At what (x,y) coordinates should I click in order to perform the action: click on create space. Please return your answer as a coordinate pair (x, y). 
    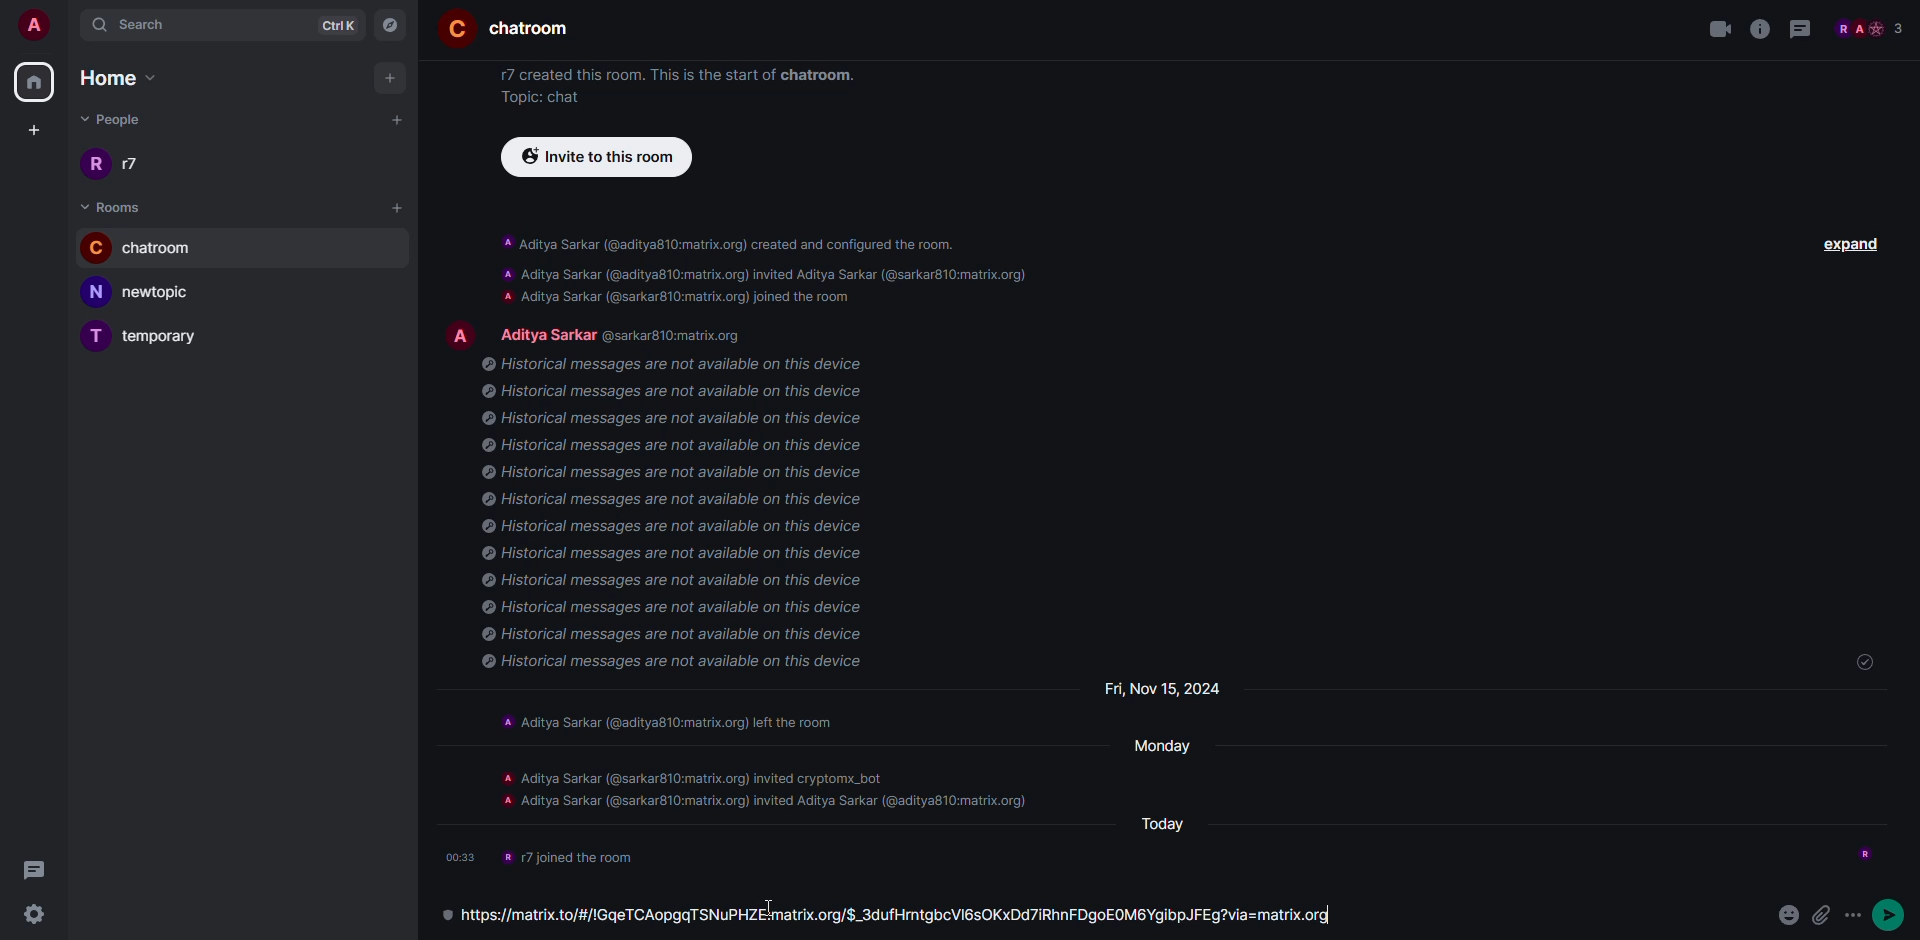
    Looking at the image, I should click on (31, 129).